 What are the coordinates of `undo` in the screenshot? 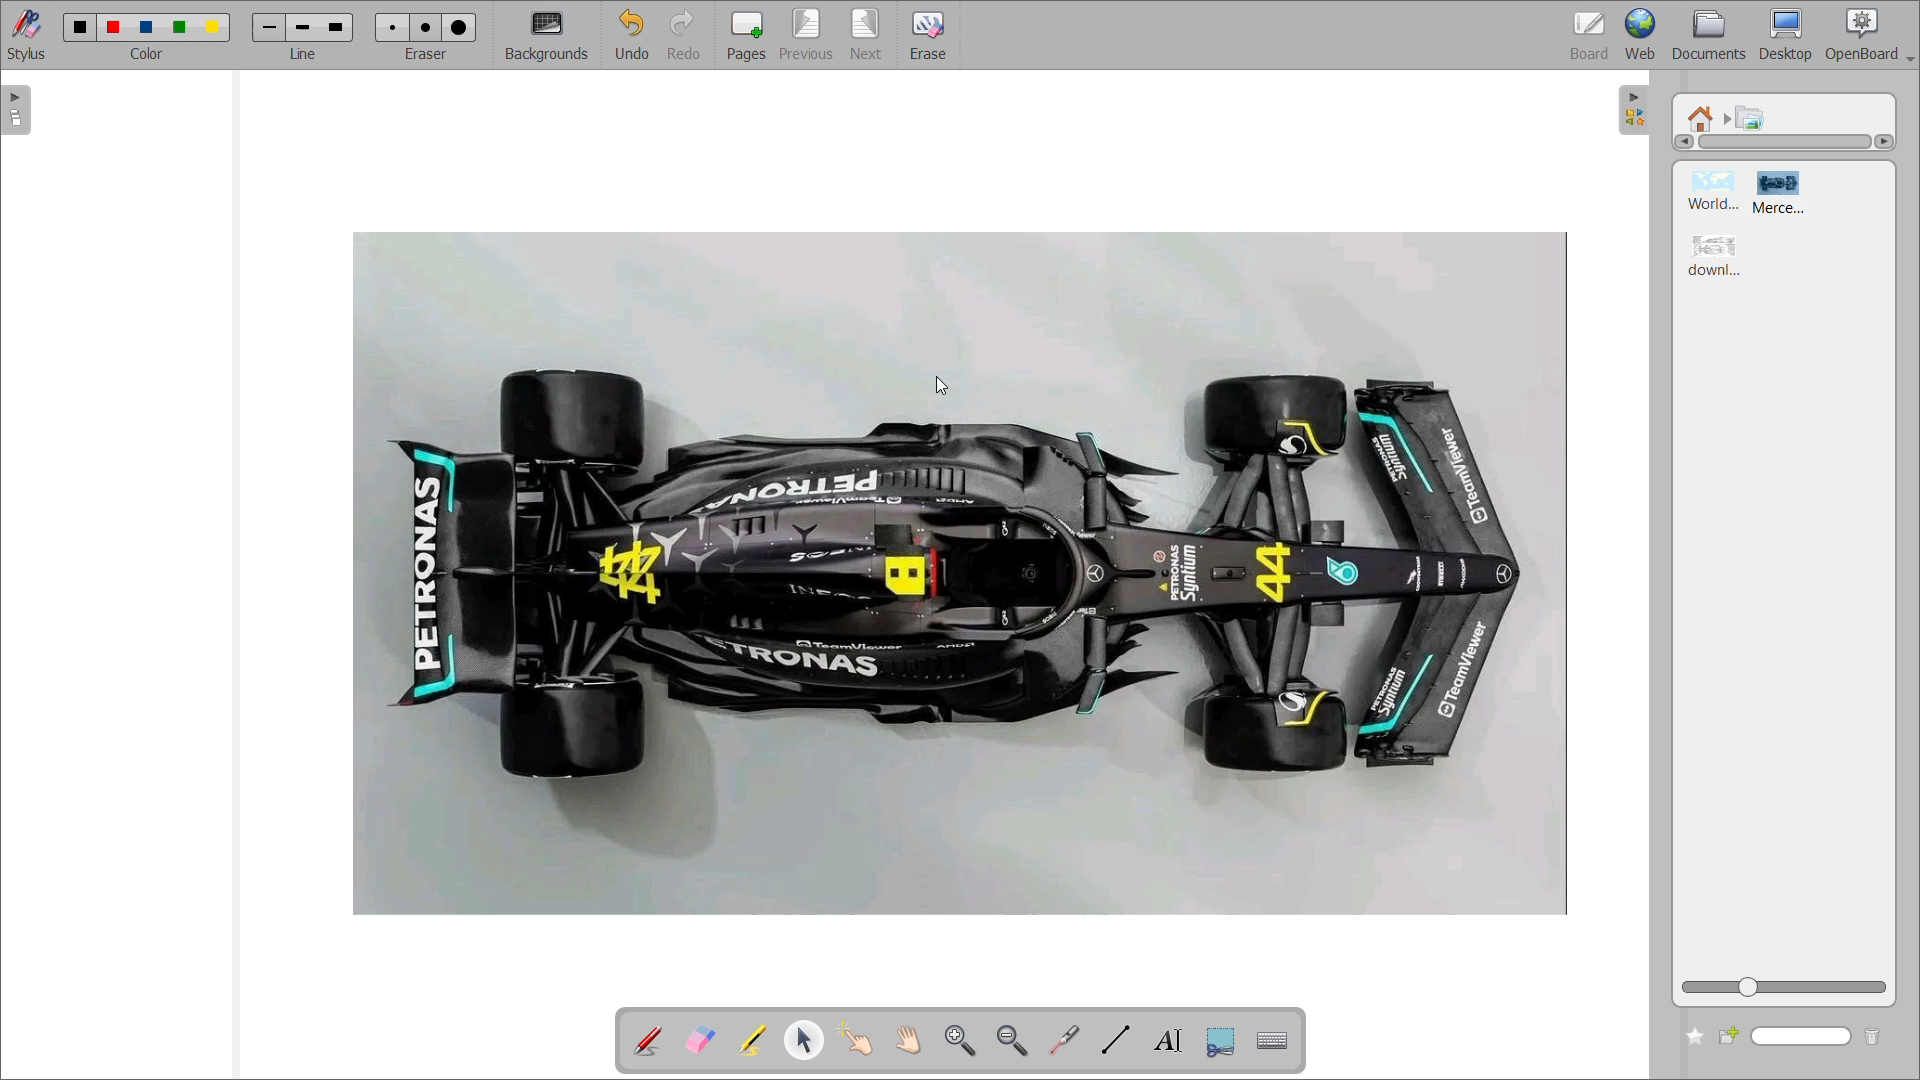 It's located at (634, 34).